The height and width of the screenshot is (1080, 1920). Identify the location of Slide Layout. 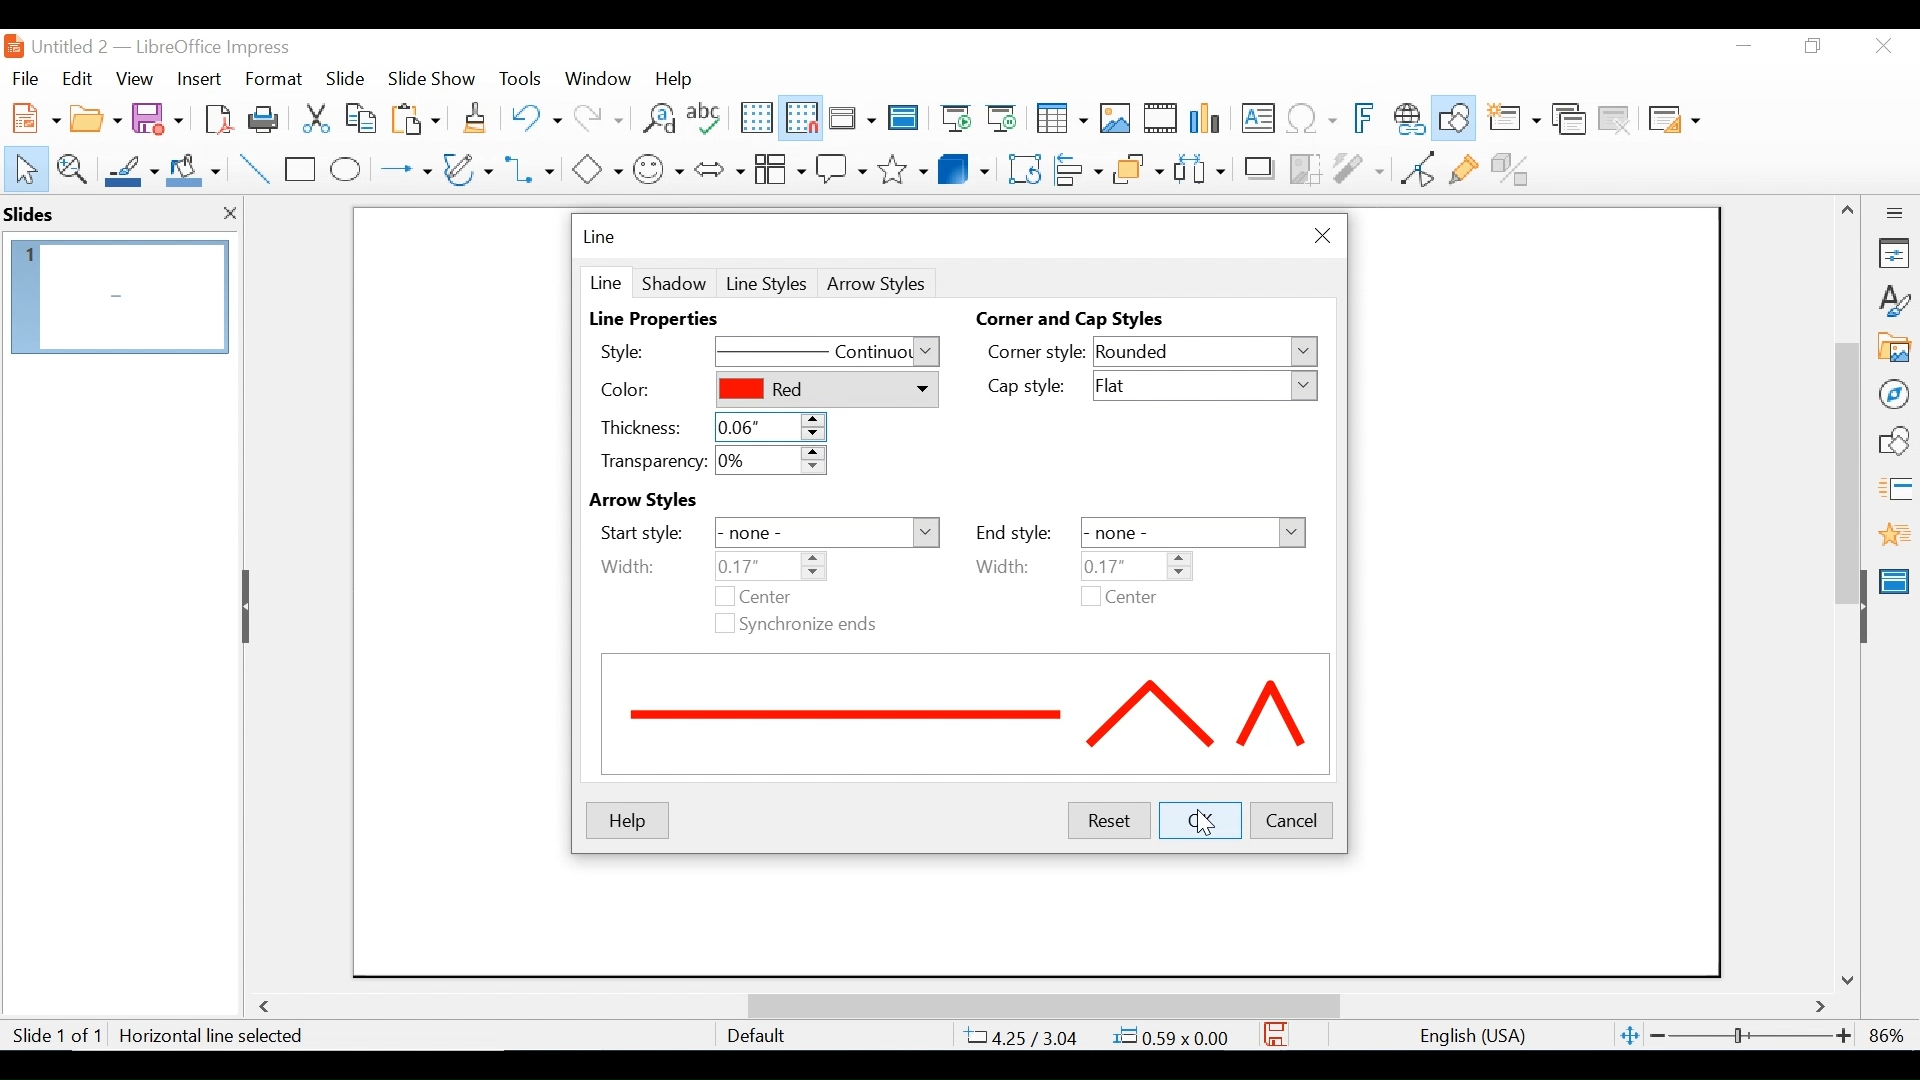
(1672, 121).